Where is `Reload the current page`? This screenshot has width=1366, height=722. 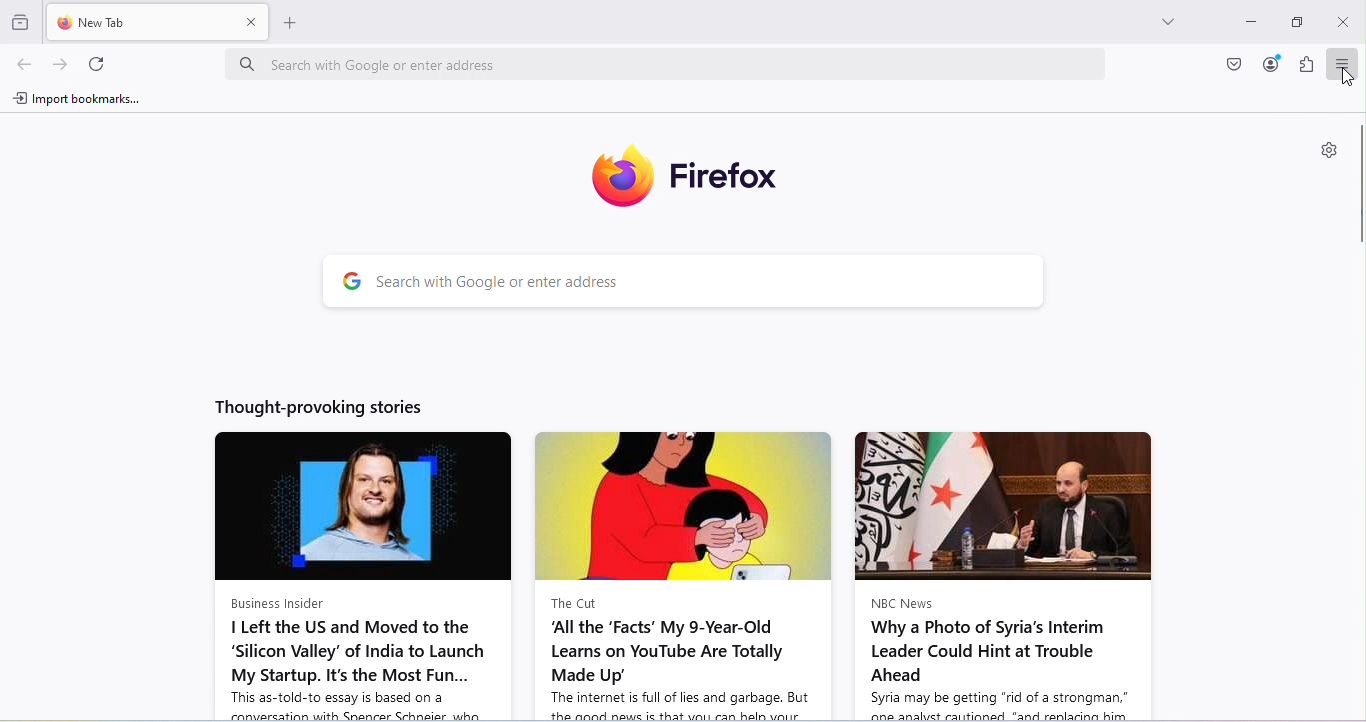
Reload the current page is located at coordinates (96, 65).